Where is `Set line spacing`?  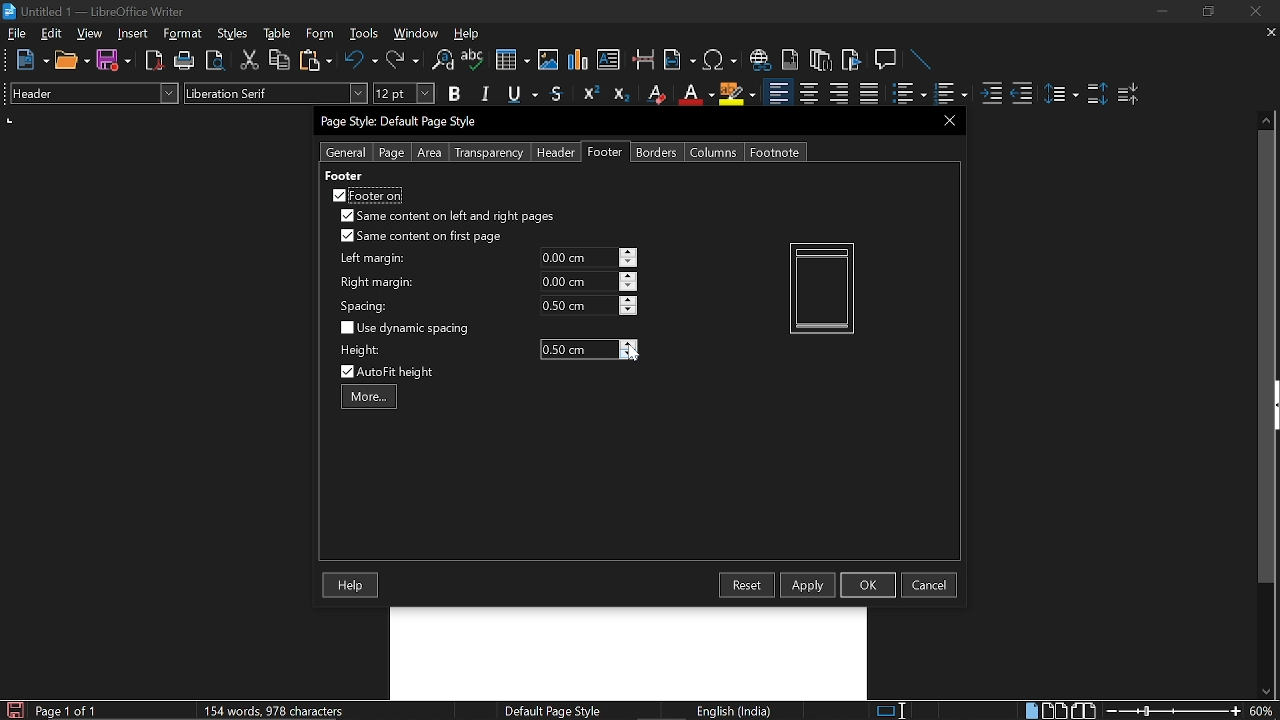 Set line spacing is located at coordinates (1060, 94).